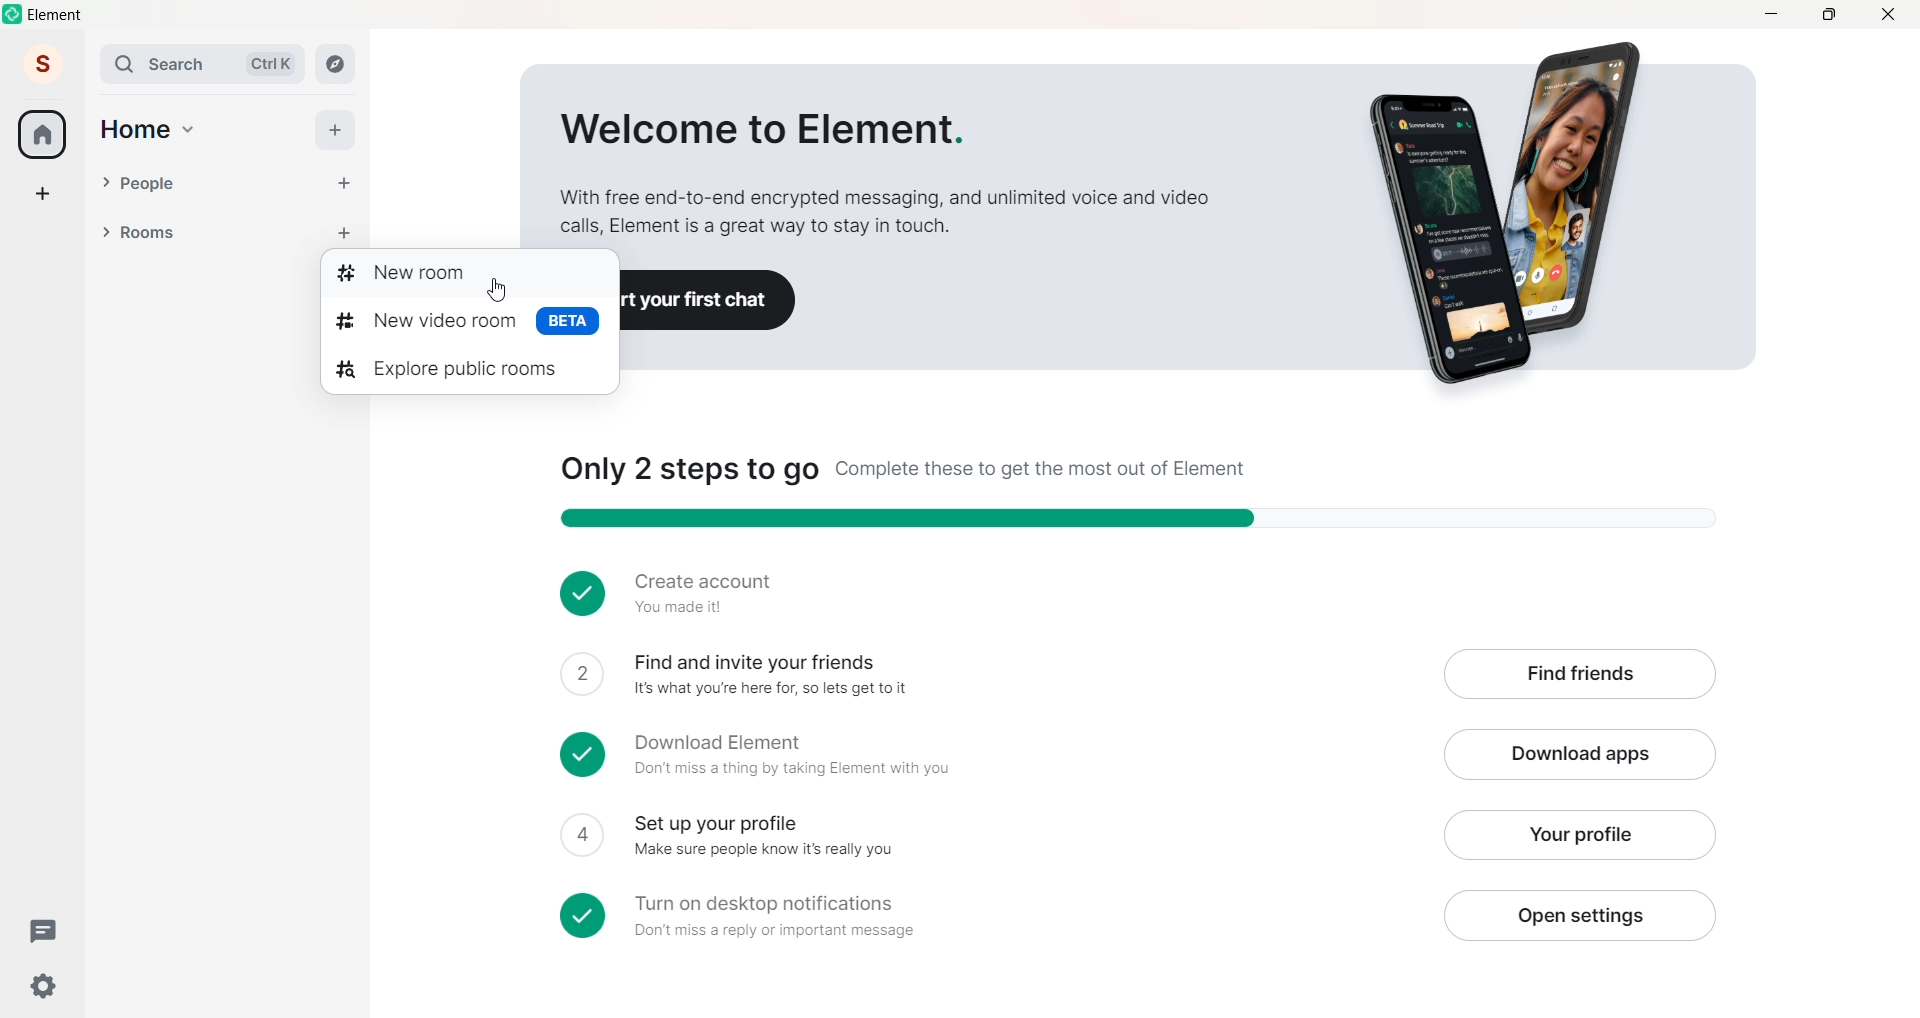  What do you see at coordinates (201, 234) in the screenshot?
I see `Rooms` at bounding box center [201, 234].